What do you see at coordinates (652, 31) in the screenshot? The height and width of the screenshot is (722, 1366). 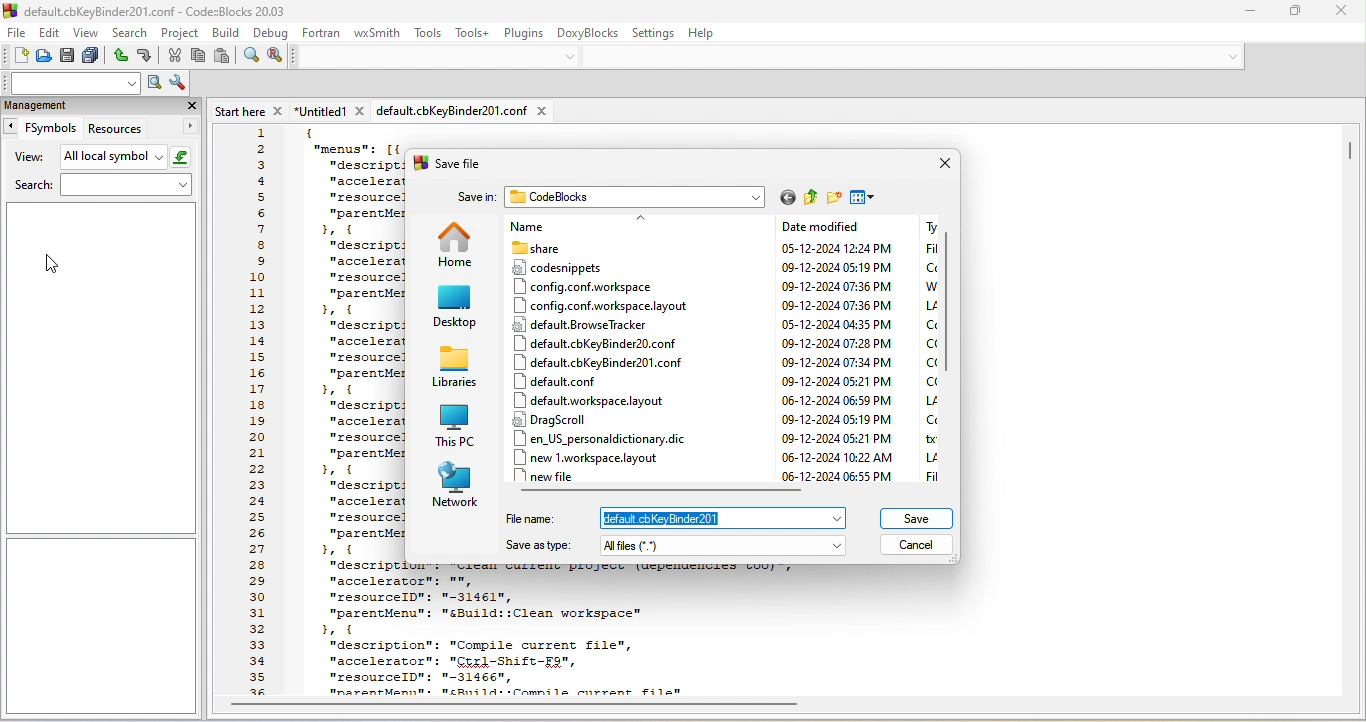 I see `settings` at bounding box center [652, 31].